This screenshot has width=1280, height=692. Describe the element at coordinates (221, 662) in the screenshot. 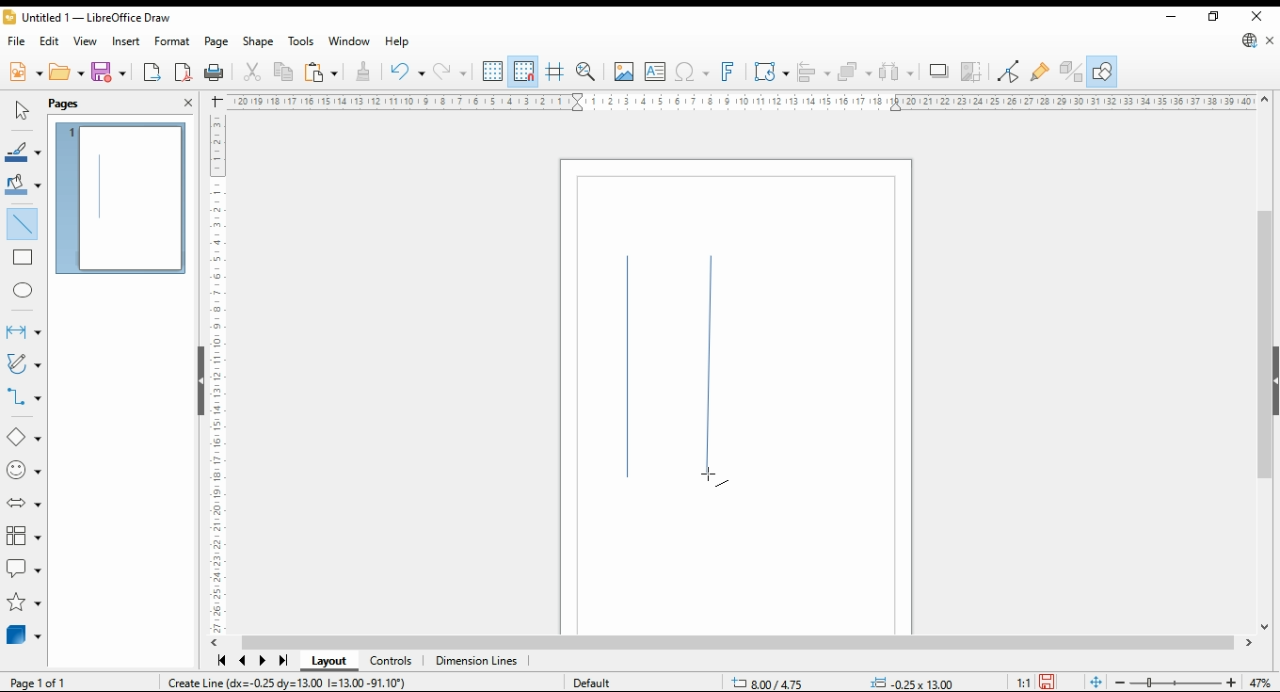

I see `first page` at that location.